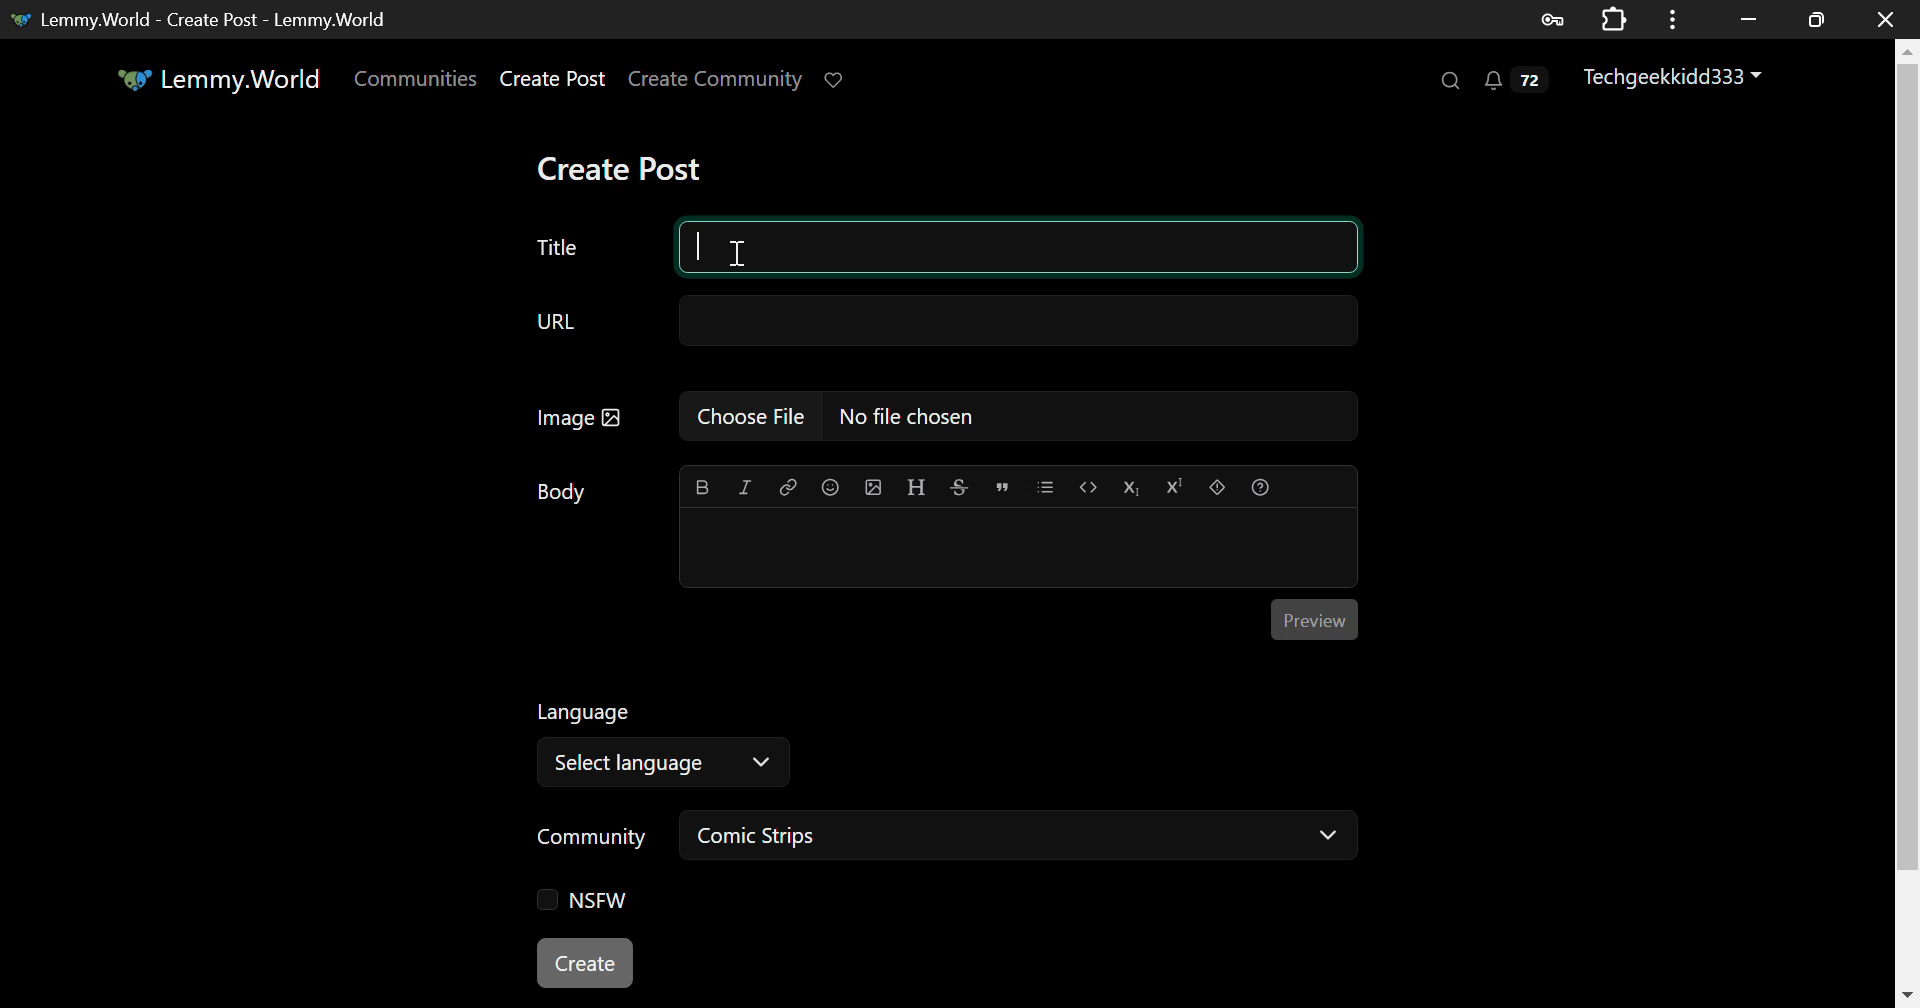  Describe the element at coordinates (892, 740) in the screenshot. I see `Select Language` at that location.